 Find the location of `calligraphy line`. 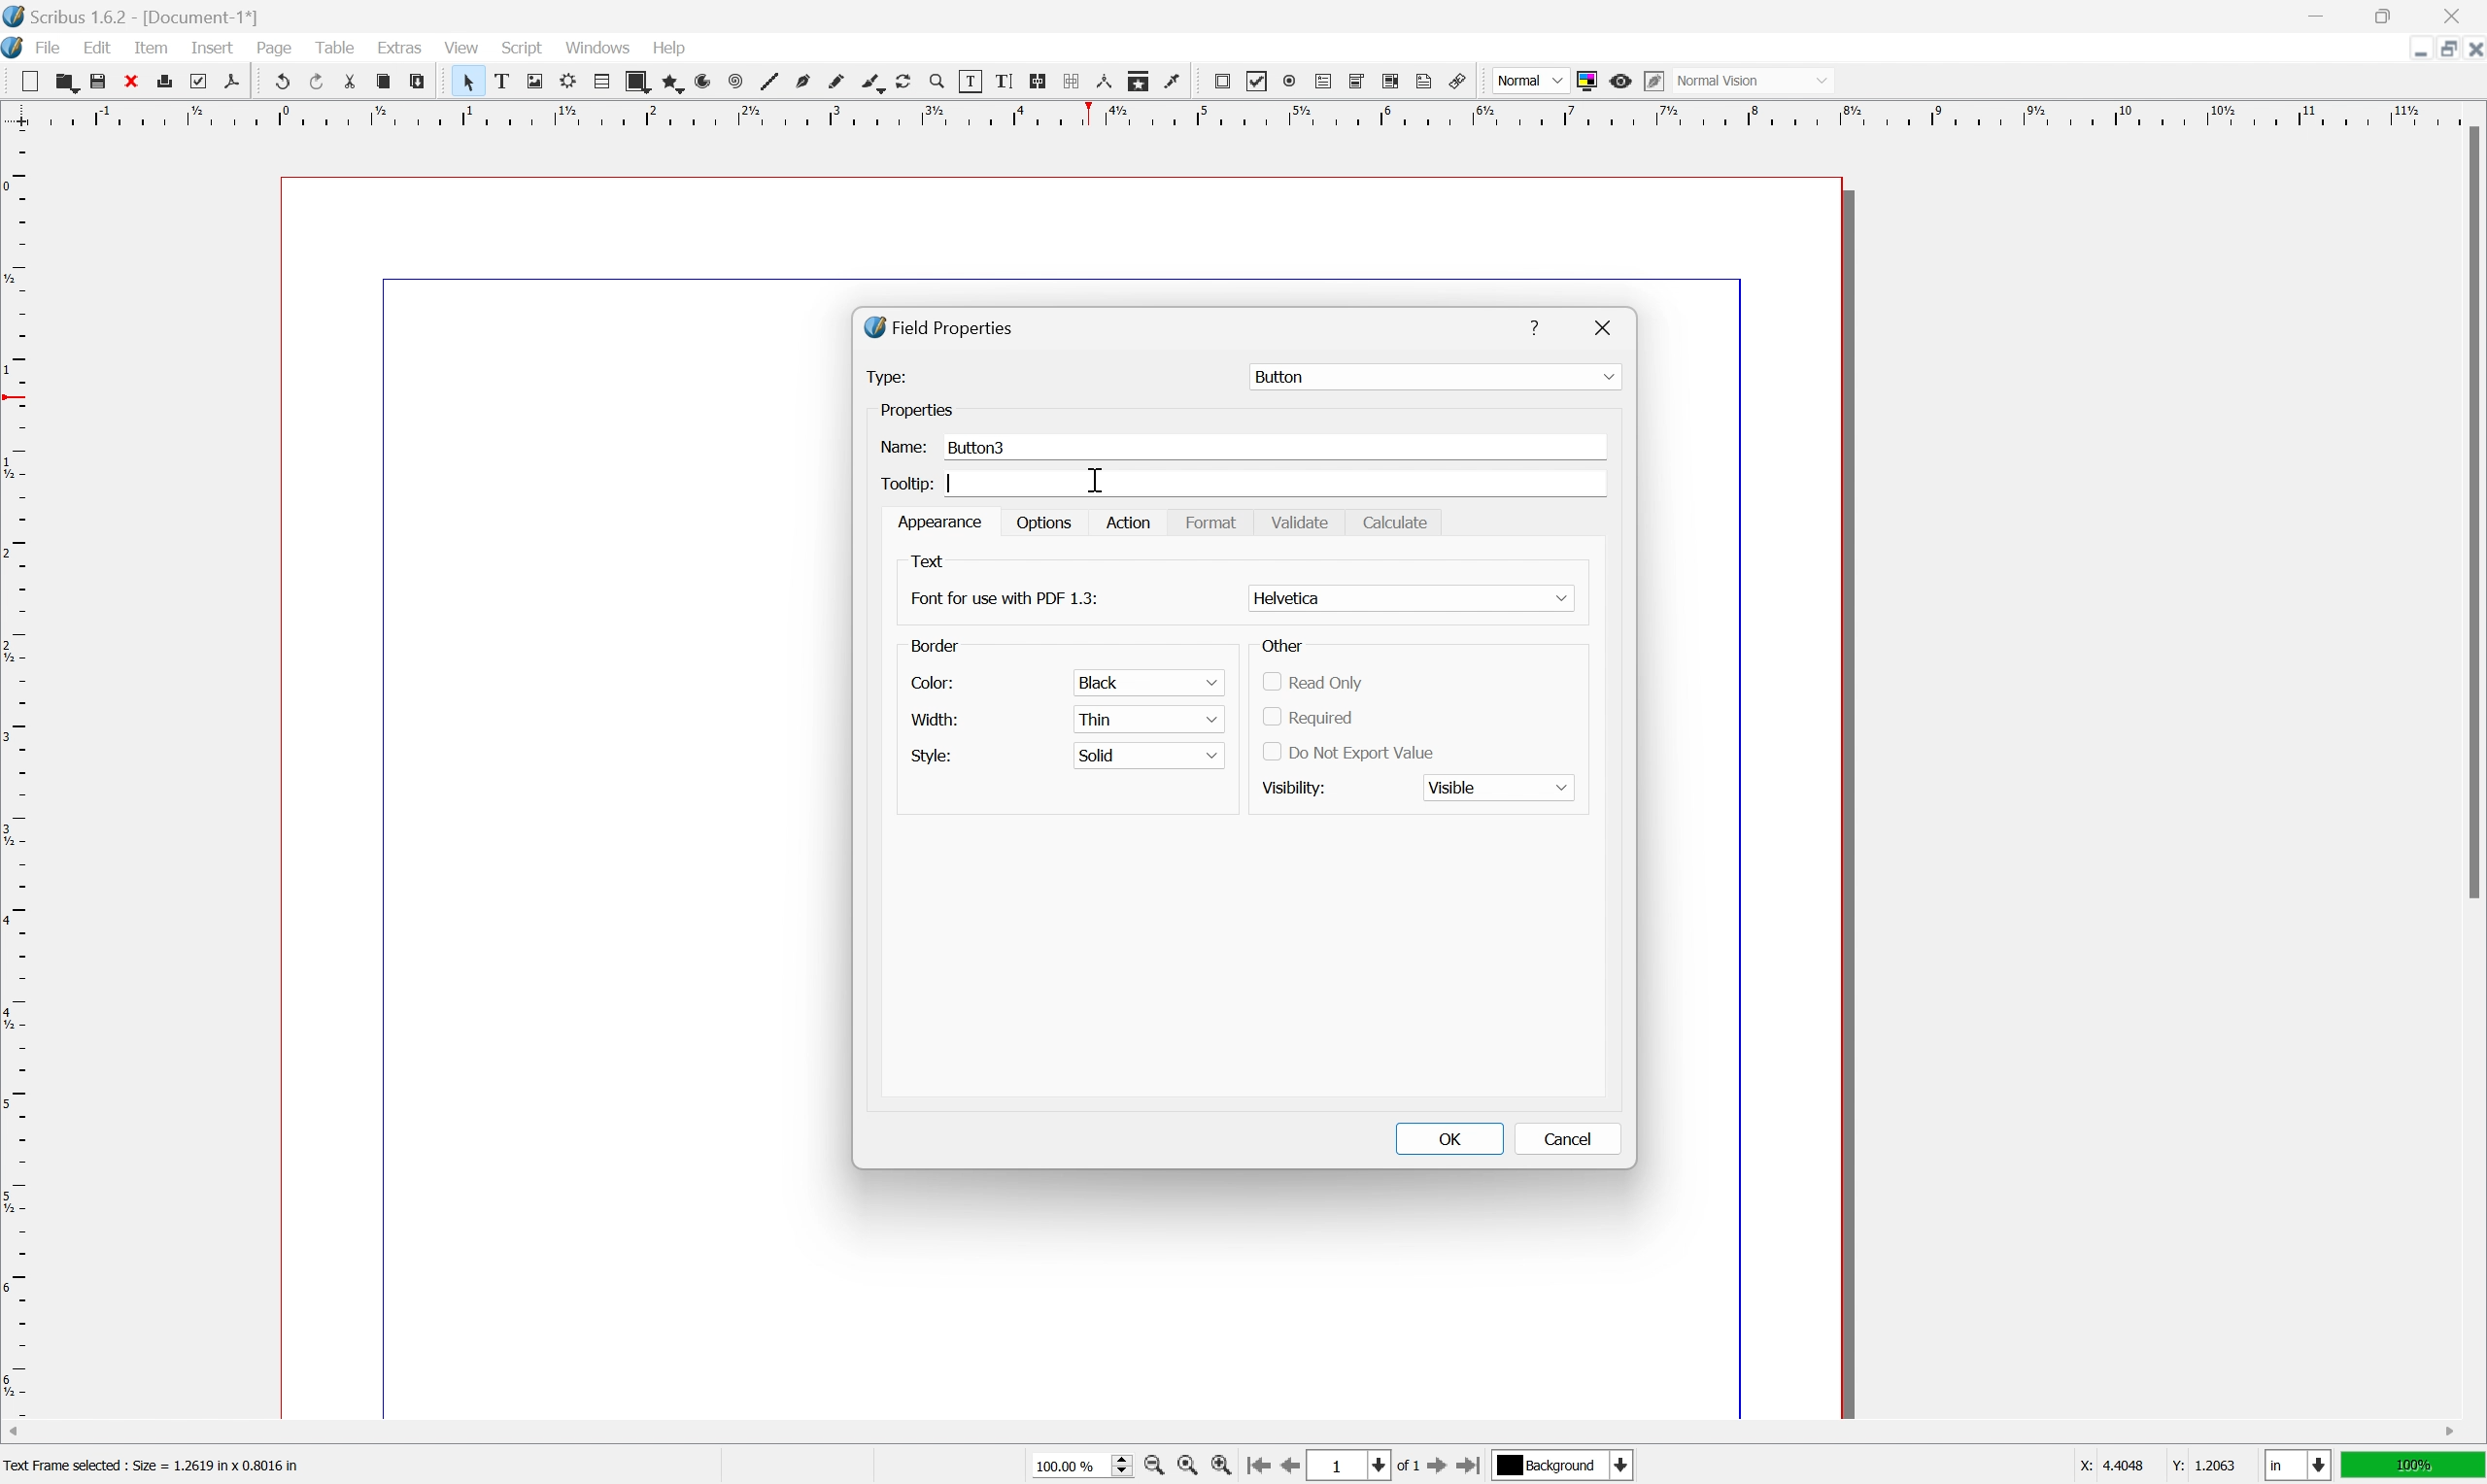

calligraphy line is located at coordinates (870, 82).